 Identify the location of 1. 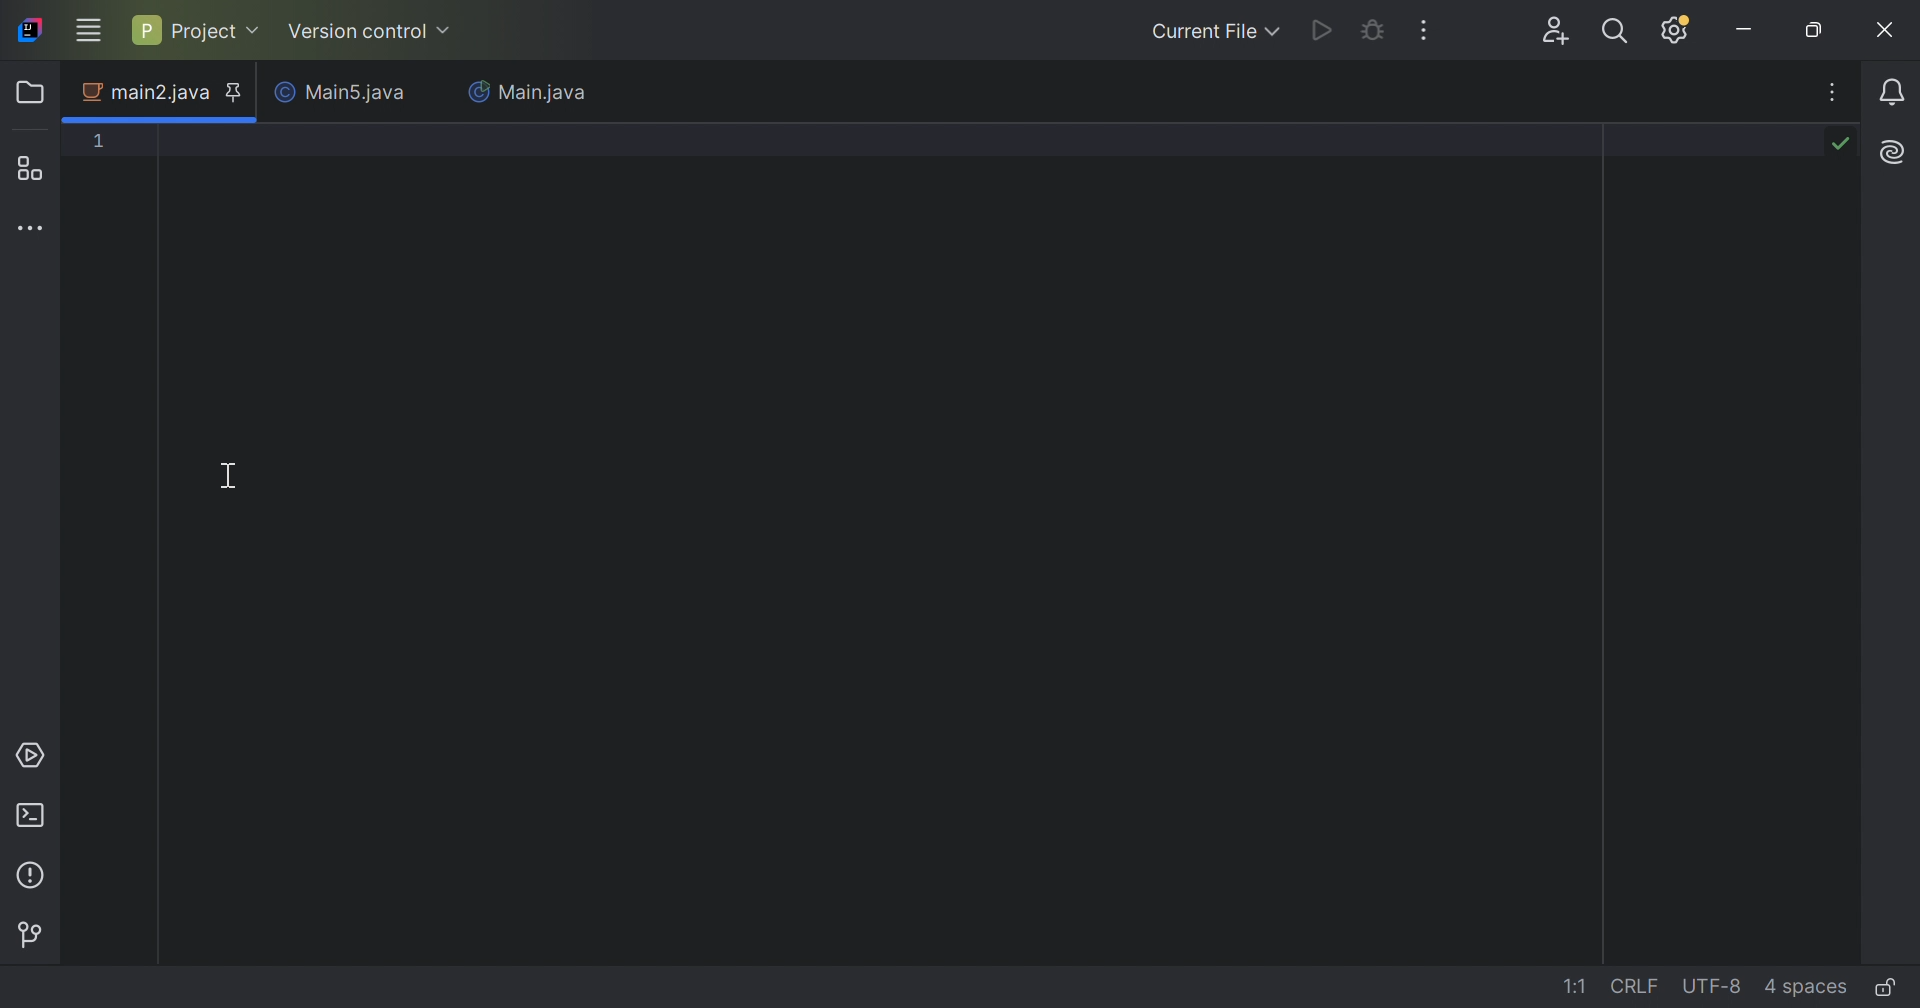
(100, 140).